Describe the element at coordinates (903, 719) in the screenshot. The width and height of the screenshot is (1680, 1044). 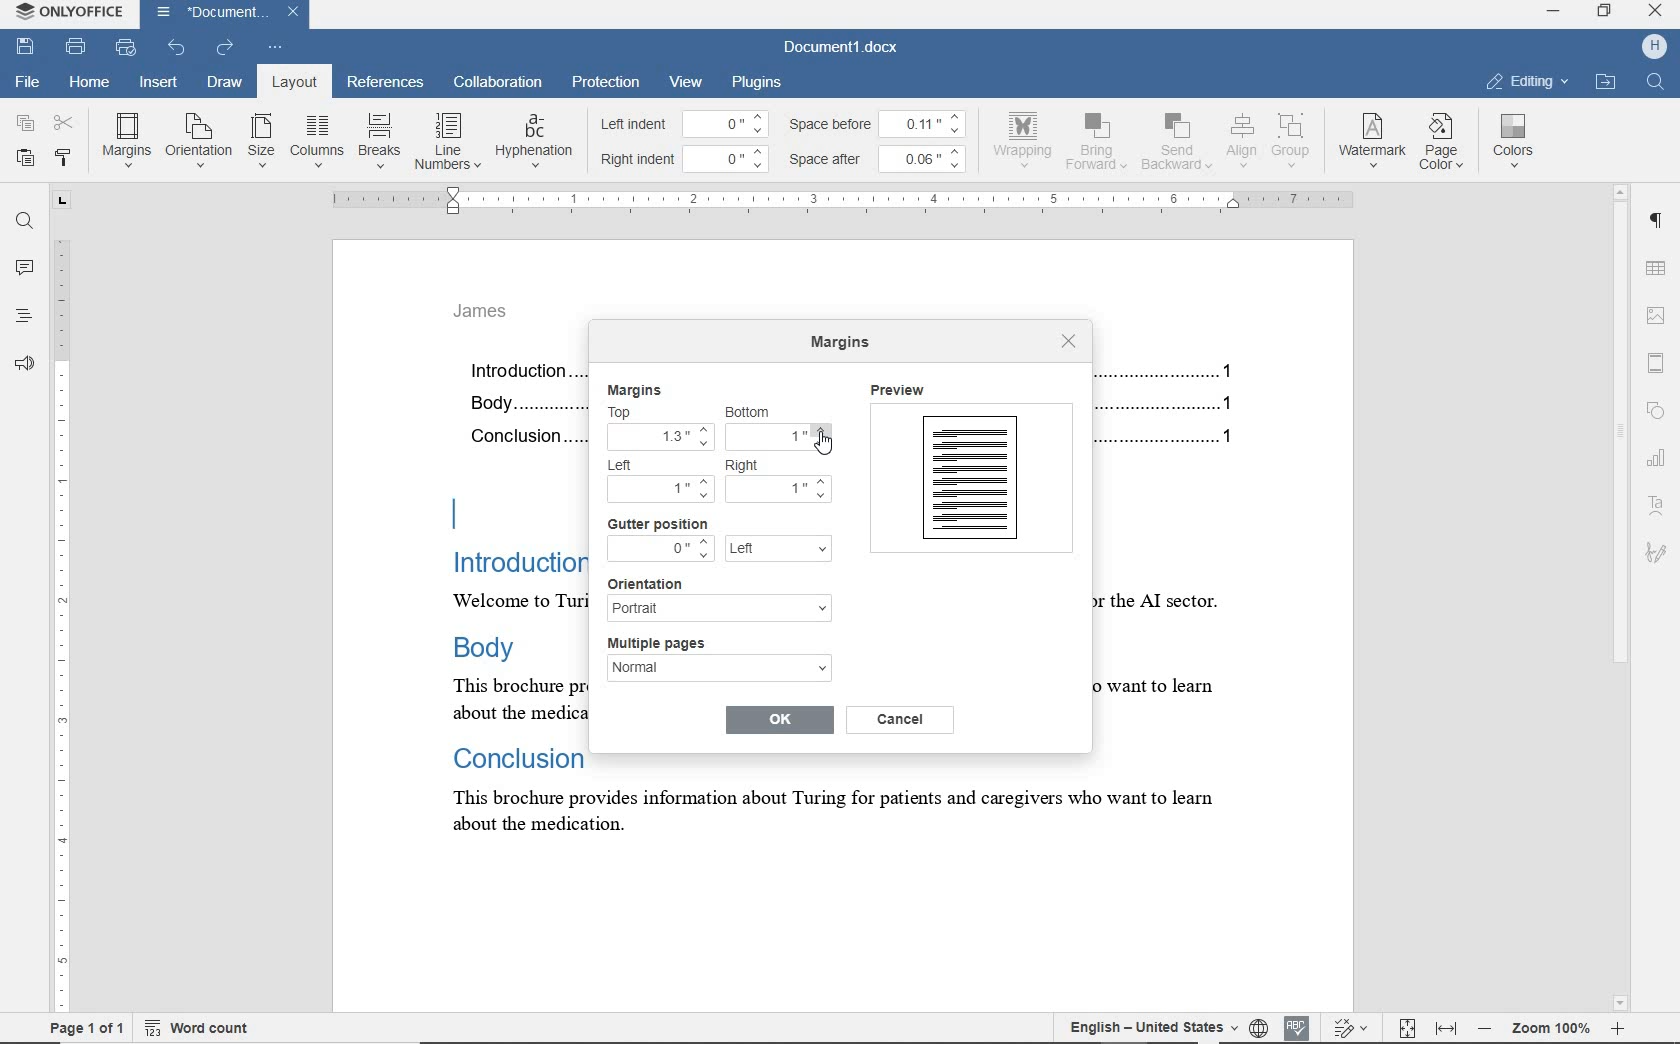
I see `cancel` at that location.